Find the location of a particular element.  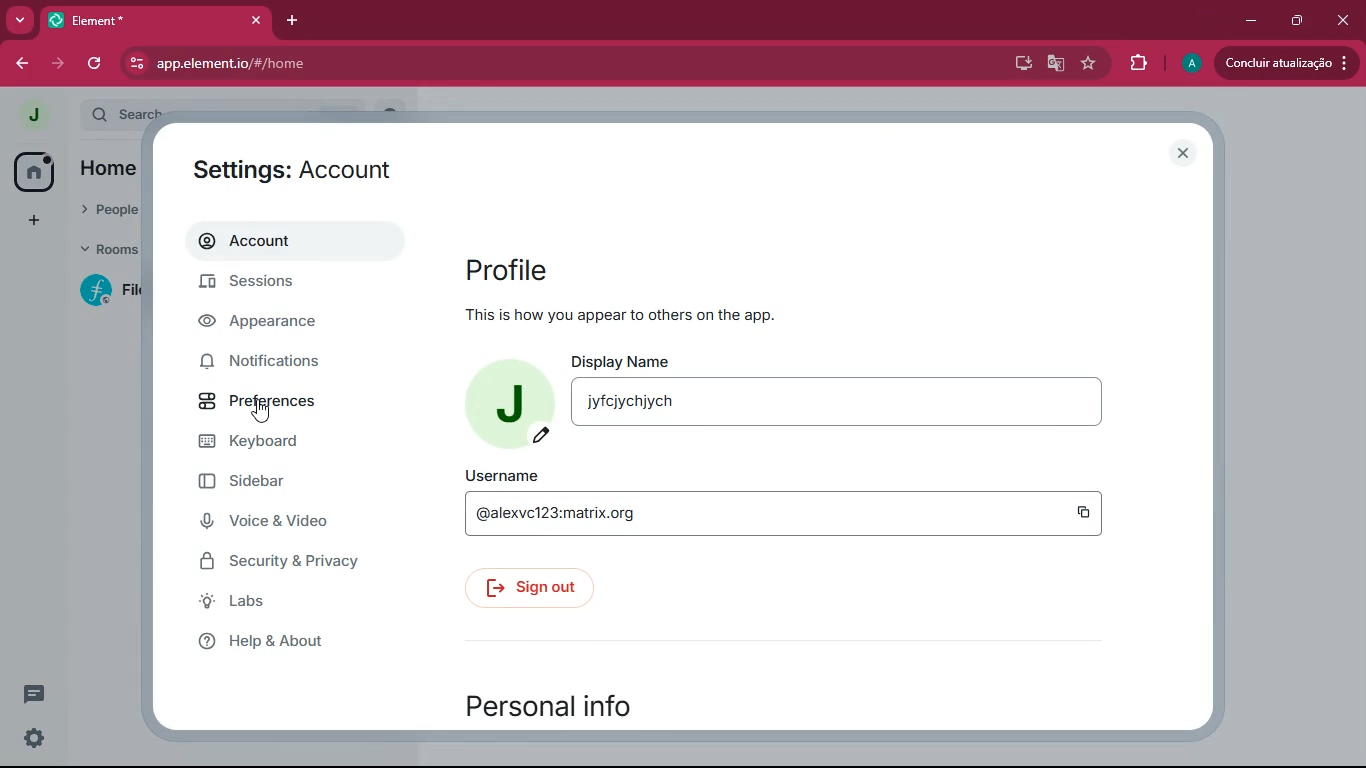

desktop is located at coordinates (1016, 64).